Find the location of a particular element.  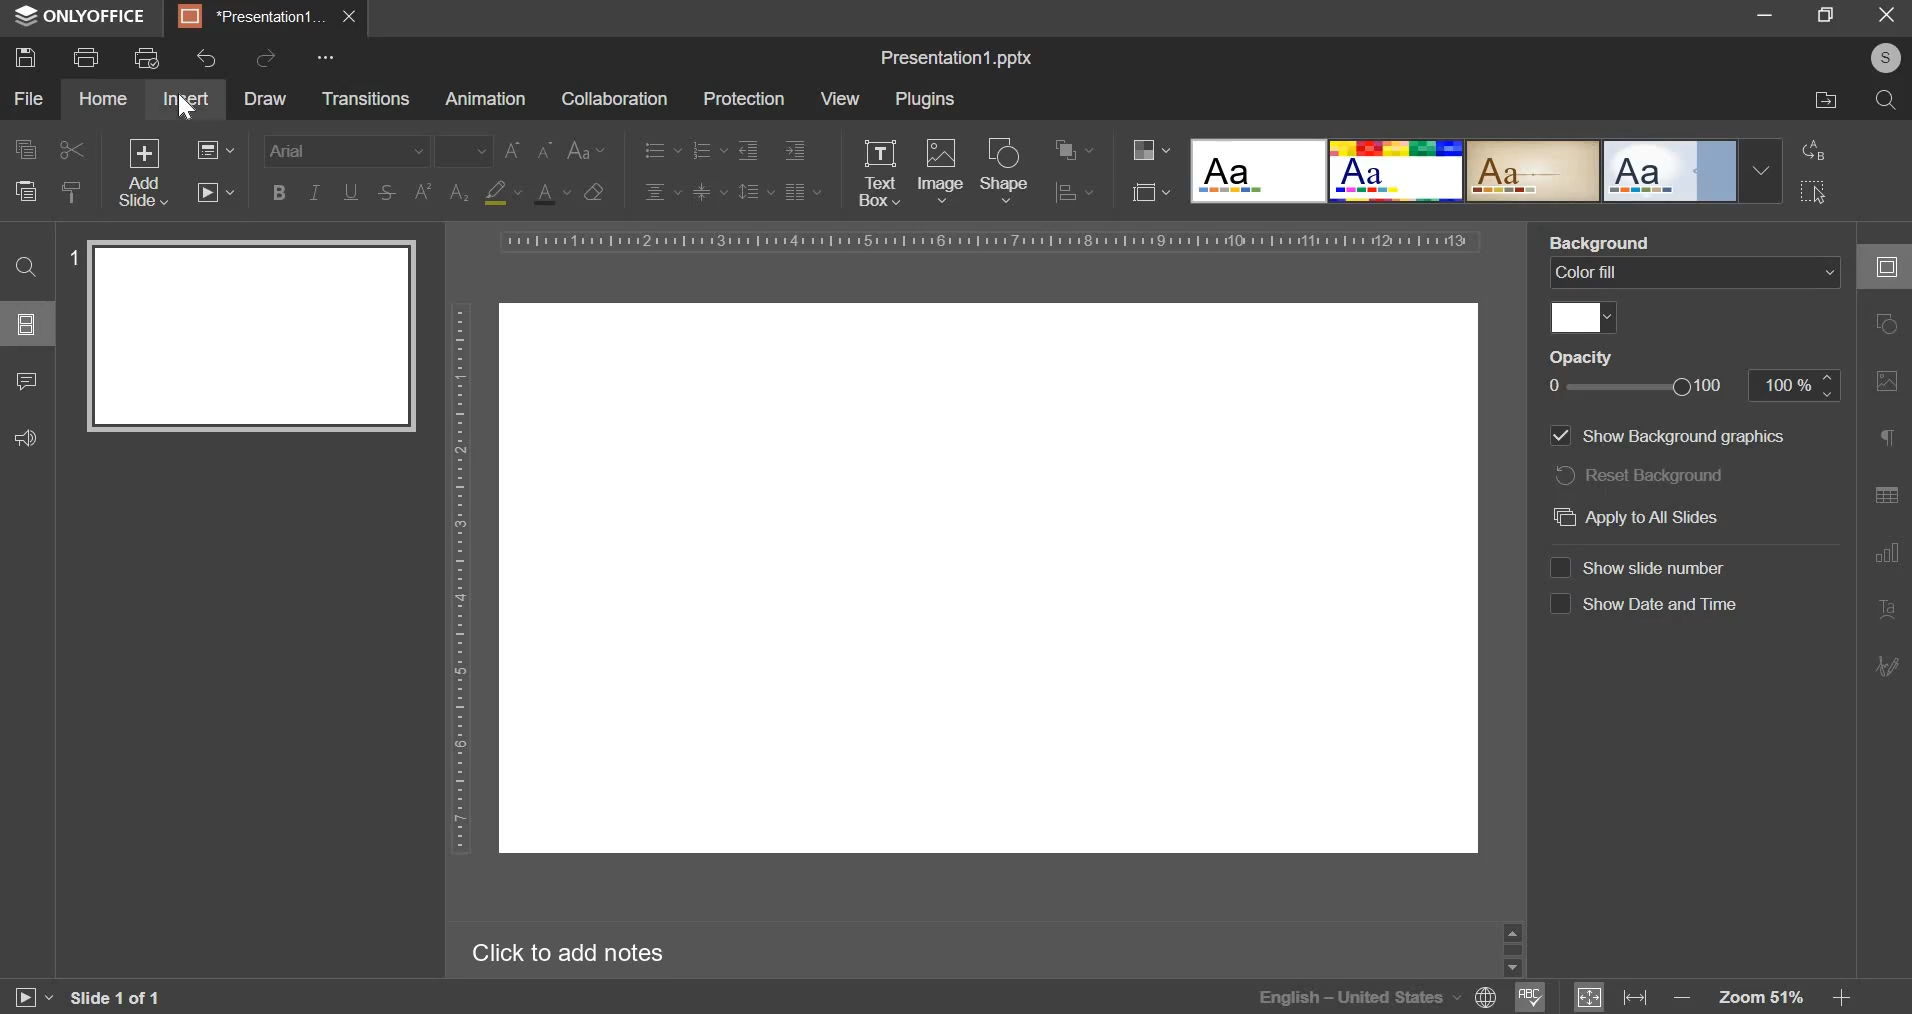

background is located at coordinates (1607, 241).